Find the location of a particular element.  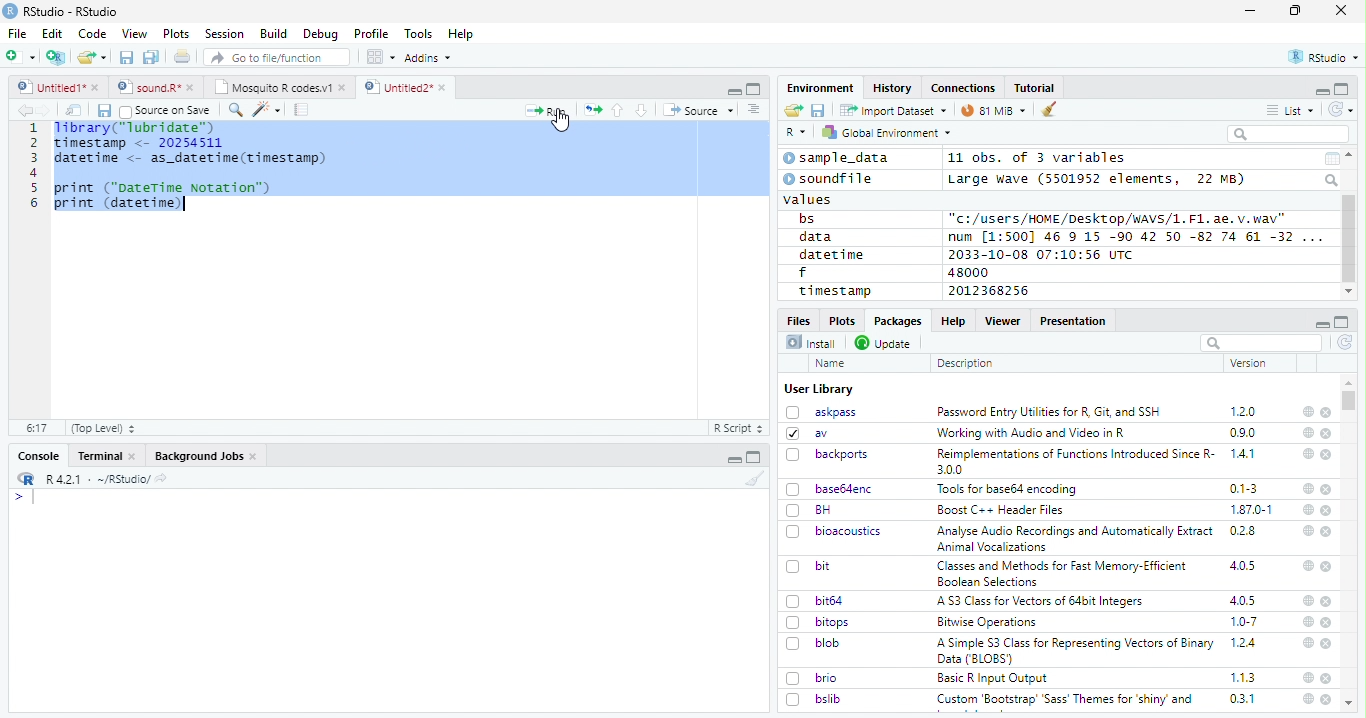

"c:/users/HOME /Desktop/wWAVS/1.F1, ae. v.wav" is located at coordinates (1119, 217).